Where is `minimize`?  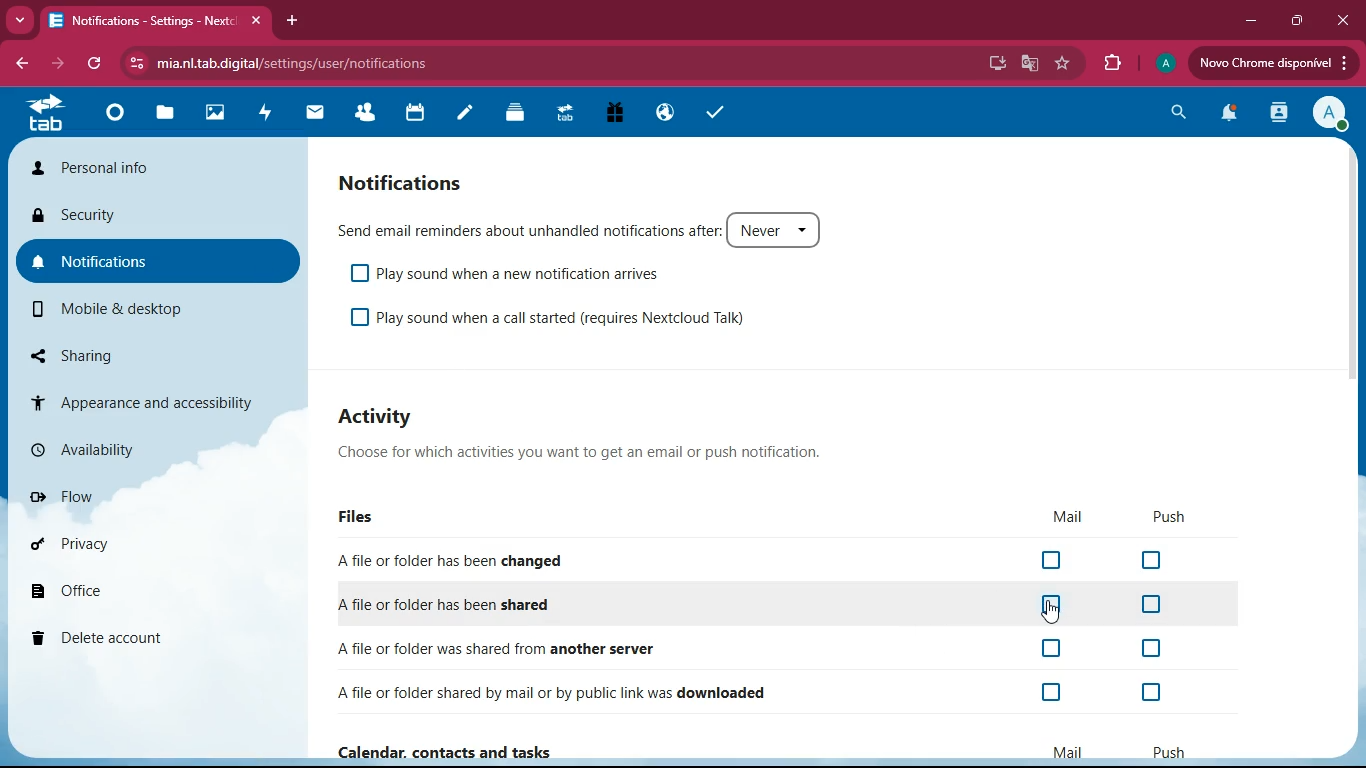
minimize is located at coordinates (1247, 19).